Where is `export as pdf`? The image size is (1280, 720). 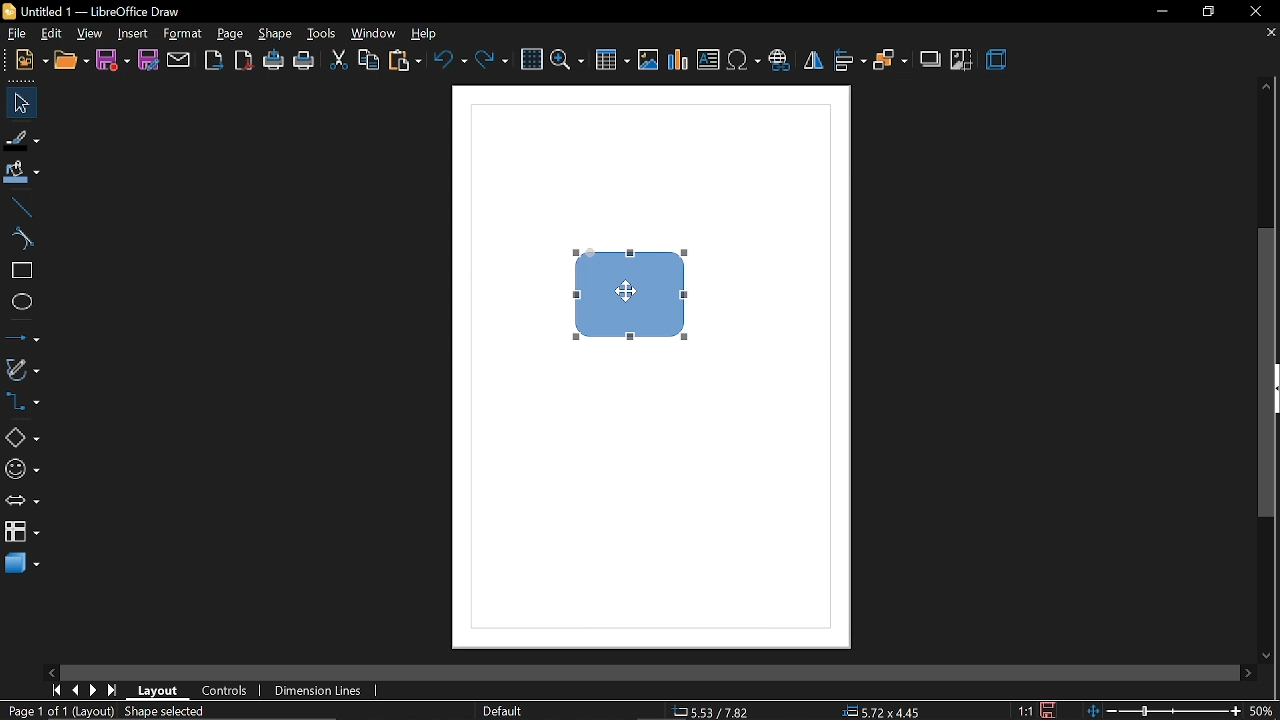 export as pdf is located at coordinates (245, 59).